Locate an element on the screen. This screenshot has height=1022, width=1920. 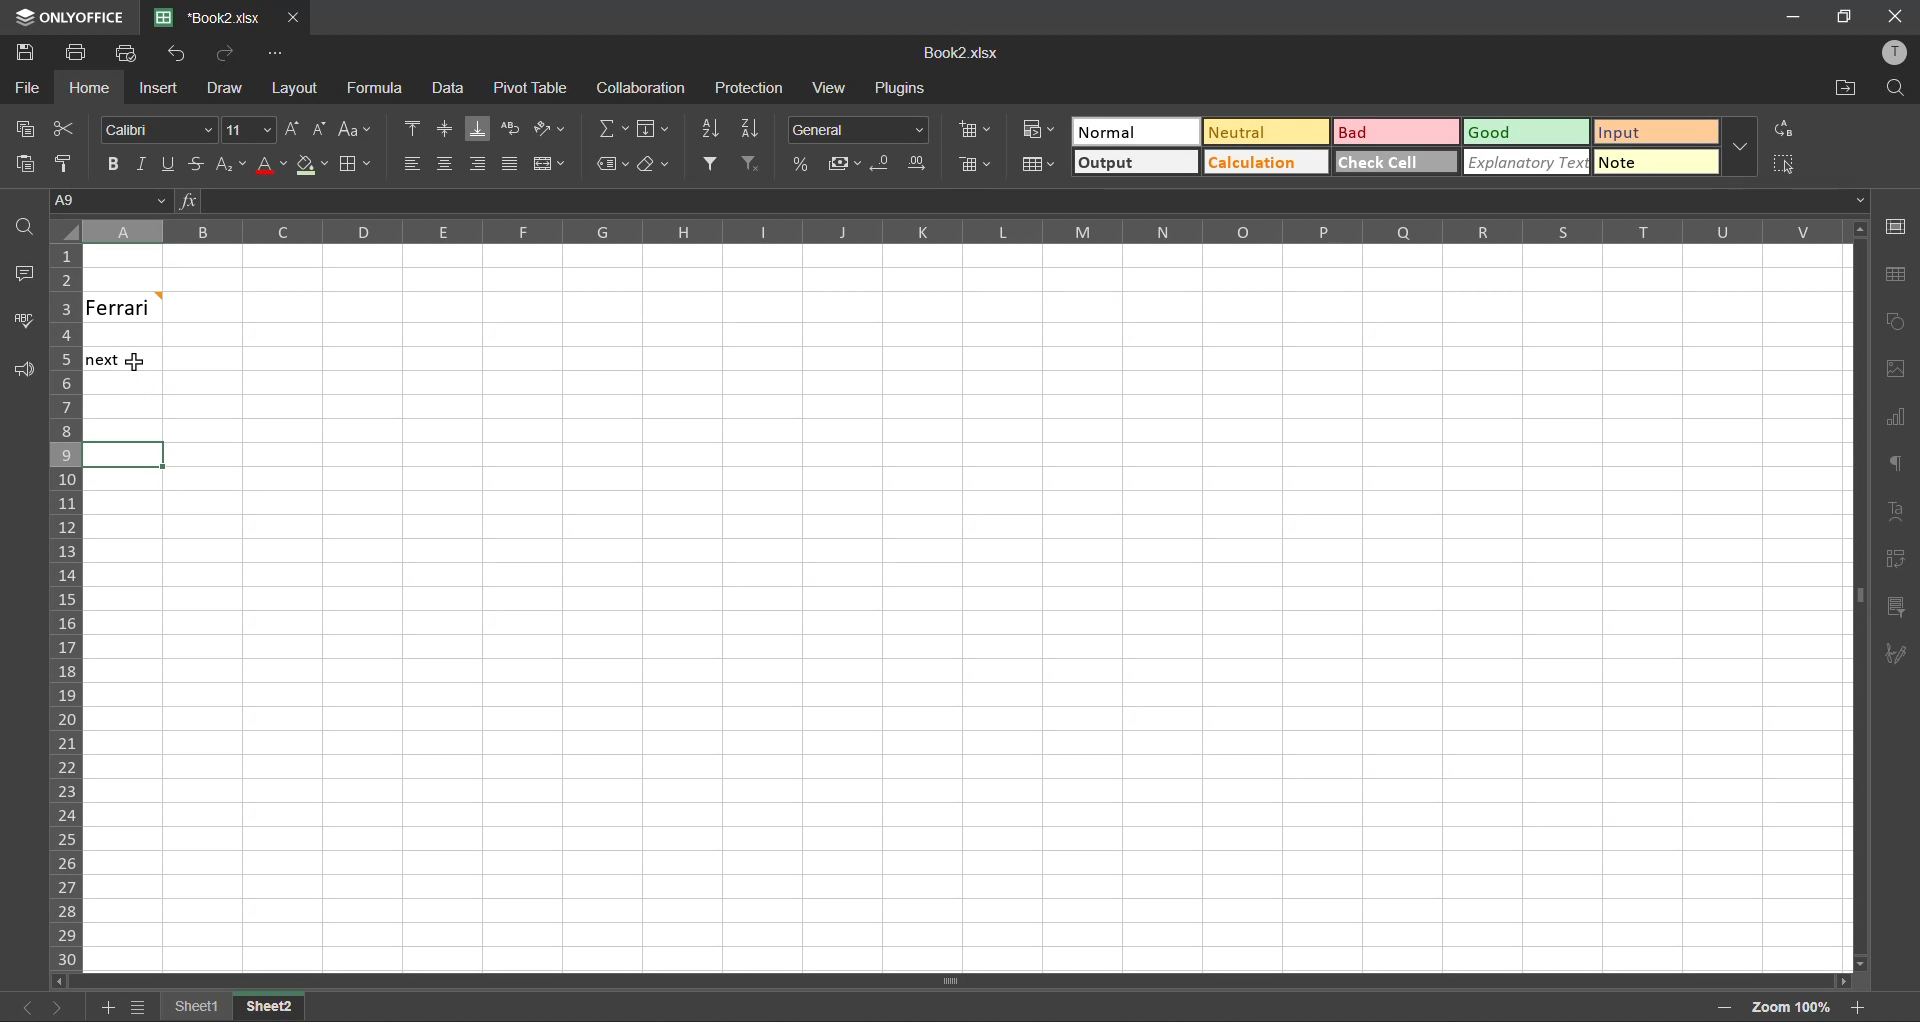
charts is located at coordinates (1895, 418).